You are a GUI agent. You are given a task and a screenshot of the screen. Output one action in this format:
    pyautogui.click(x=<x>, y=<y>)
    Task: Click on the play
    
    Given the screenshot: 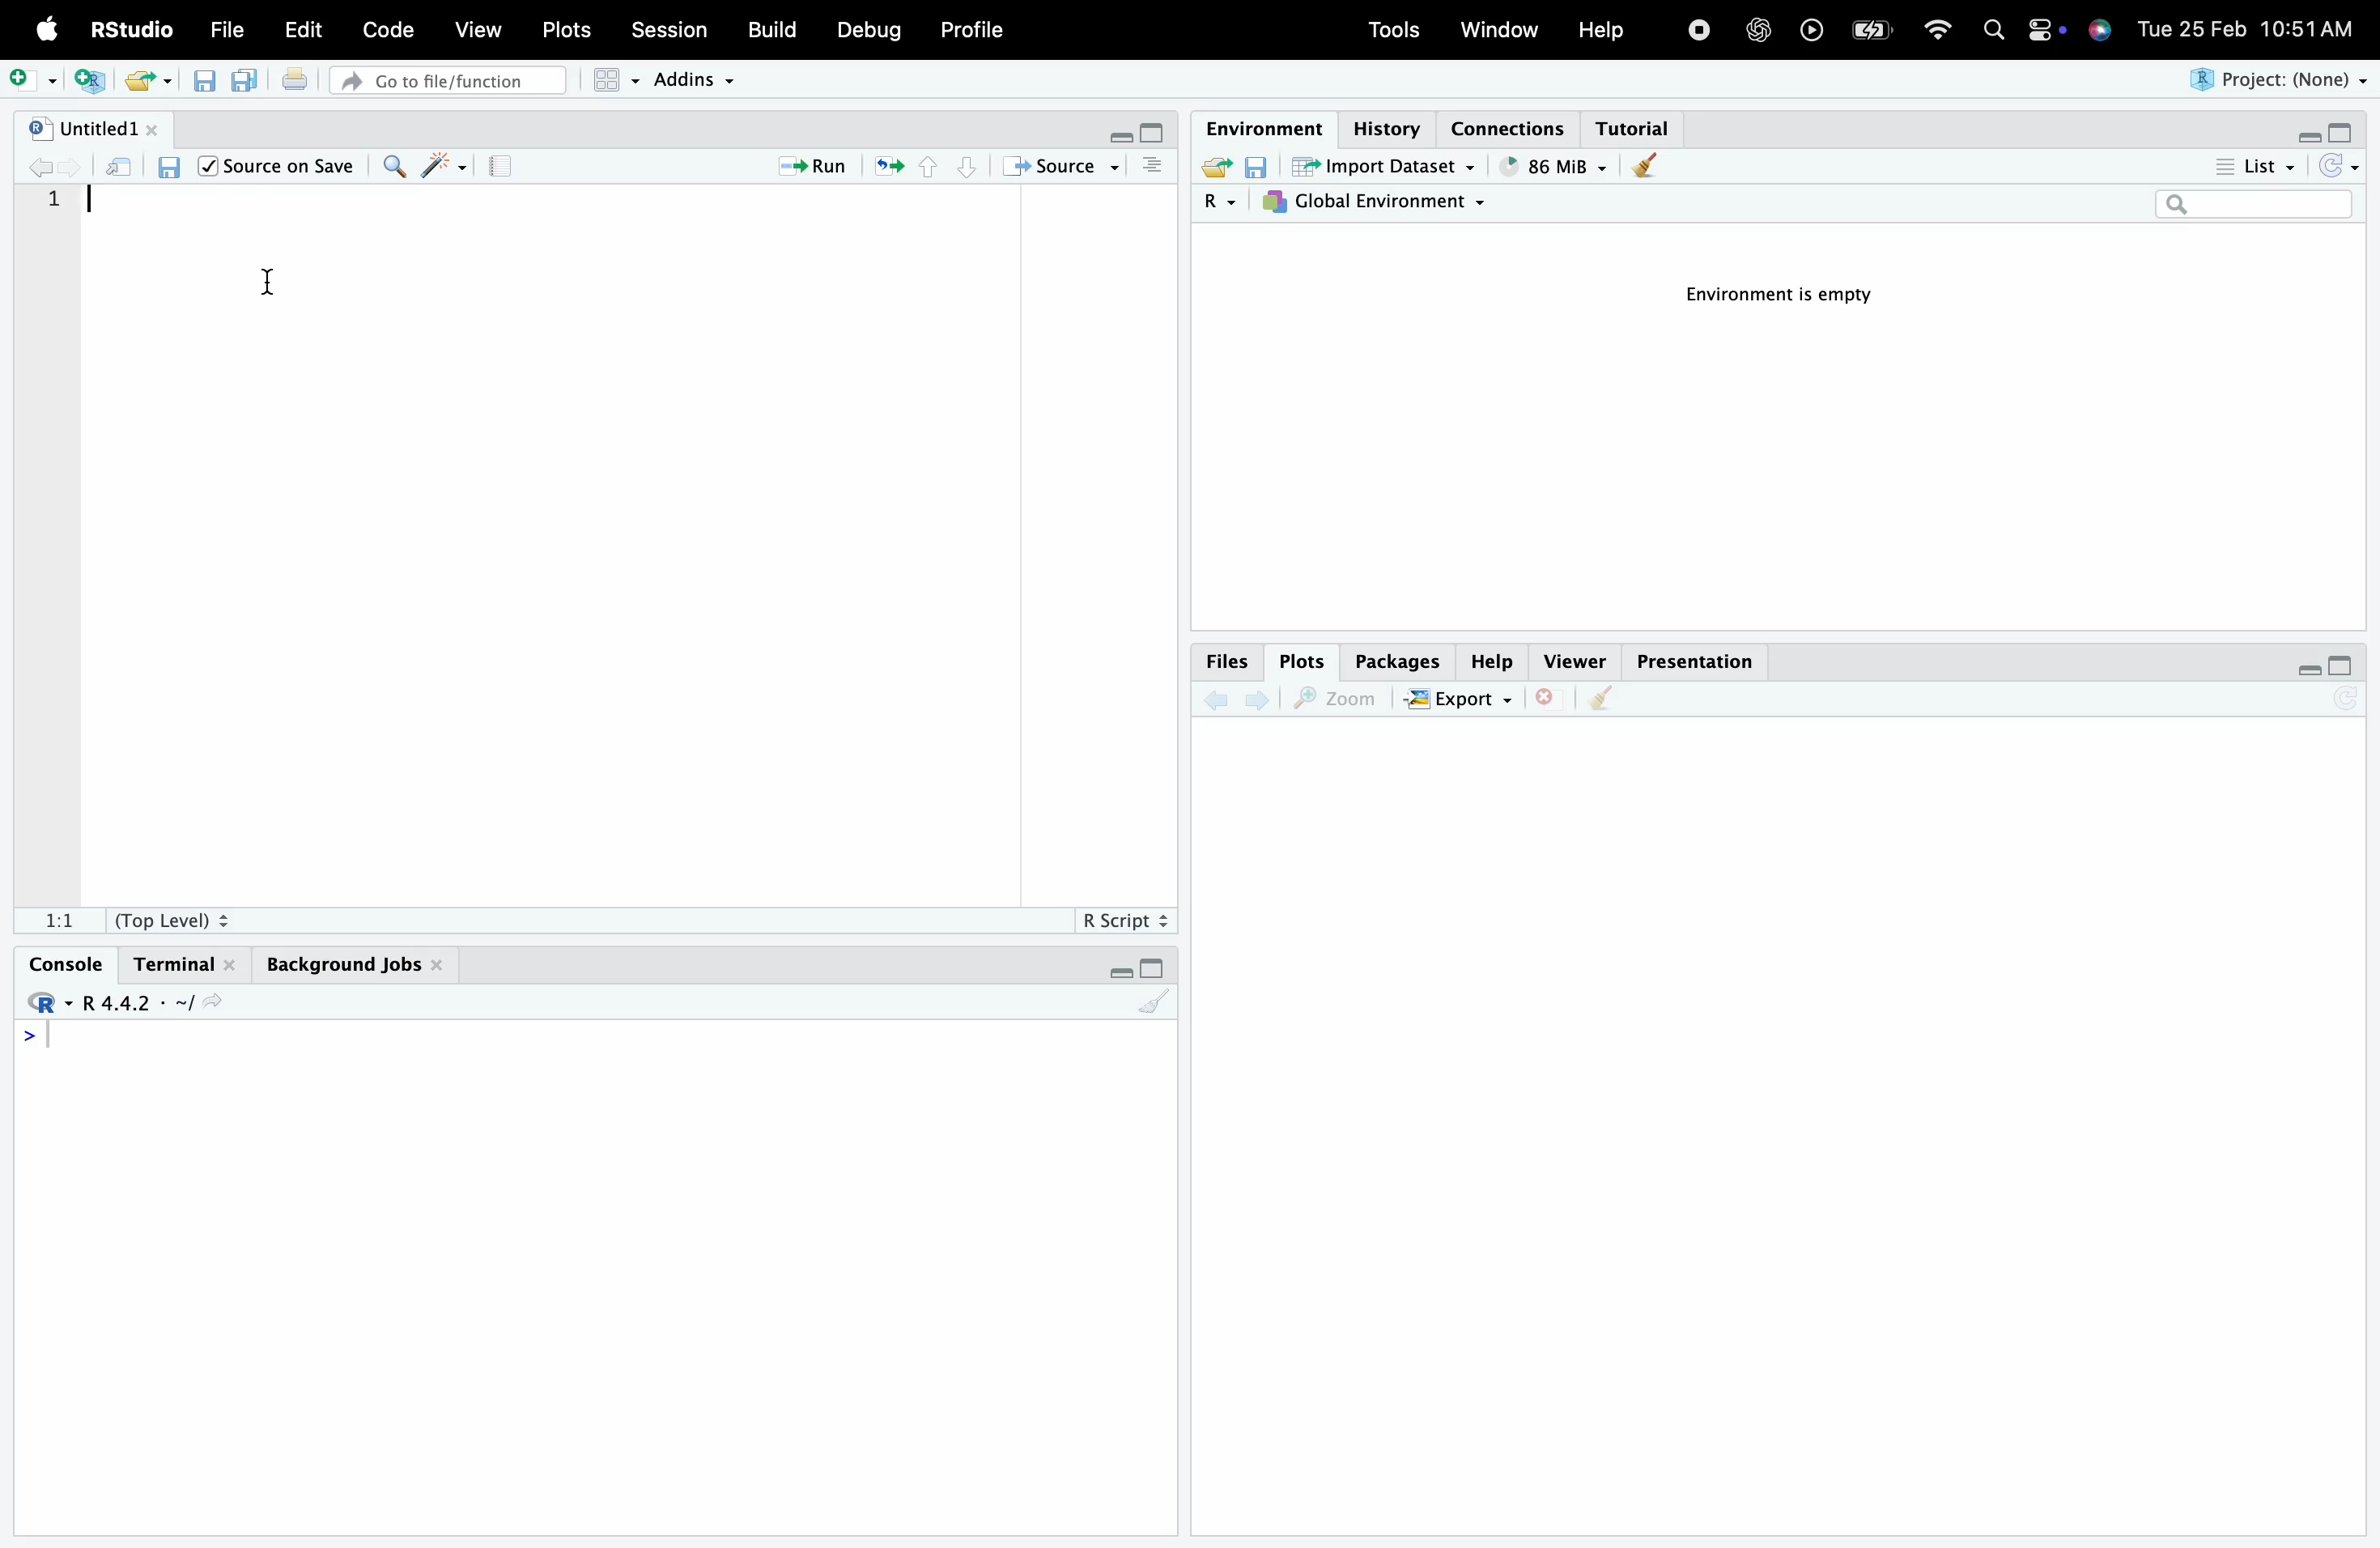 What is the action you would take?
    pyautogui.click(x=1812, y=28)
    